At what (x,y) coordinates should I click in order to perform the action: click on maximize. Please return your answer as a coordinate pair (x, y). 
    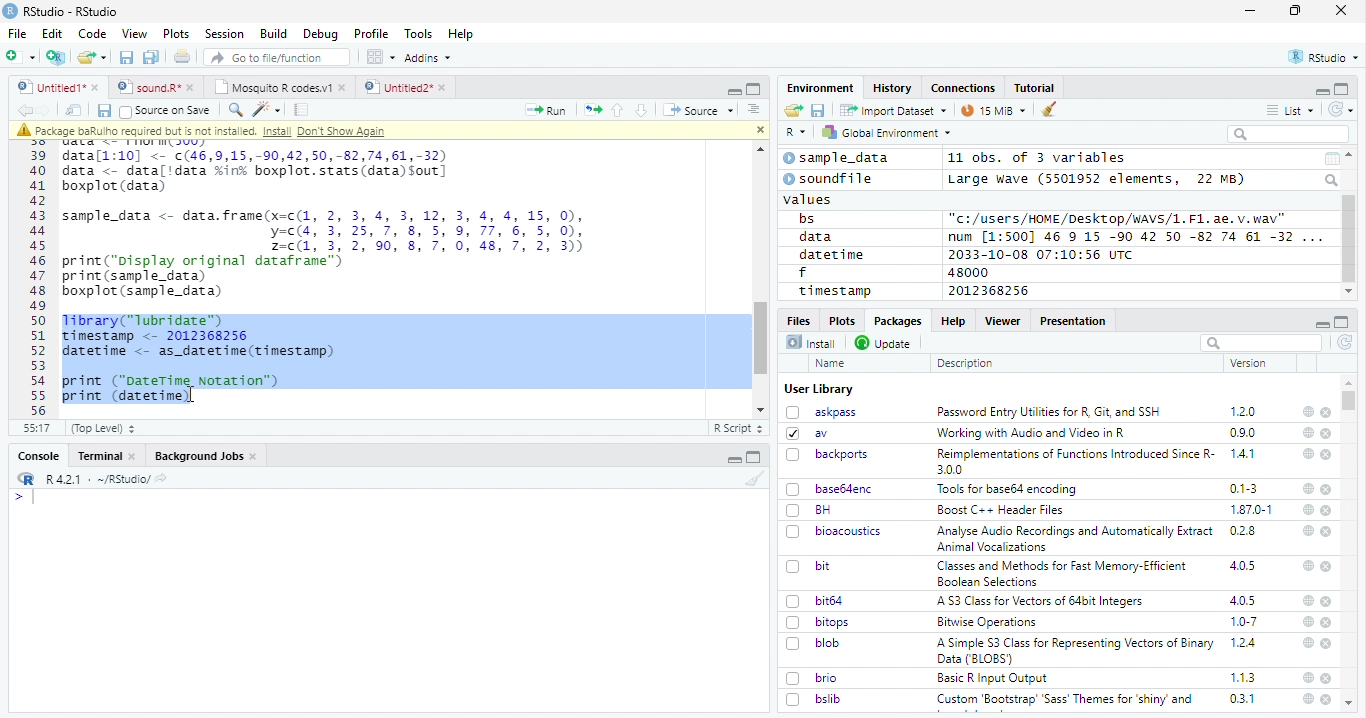
    Looking at the image, I should click on (1295, 11).